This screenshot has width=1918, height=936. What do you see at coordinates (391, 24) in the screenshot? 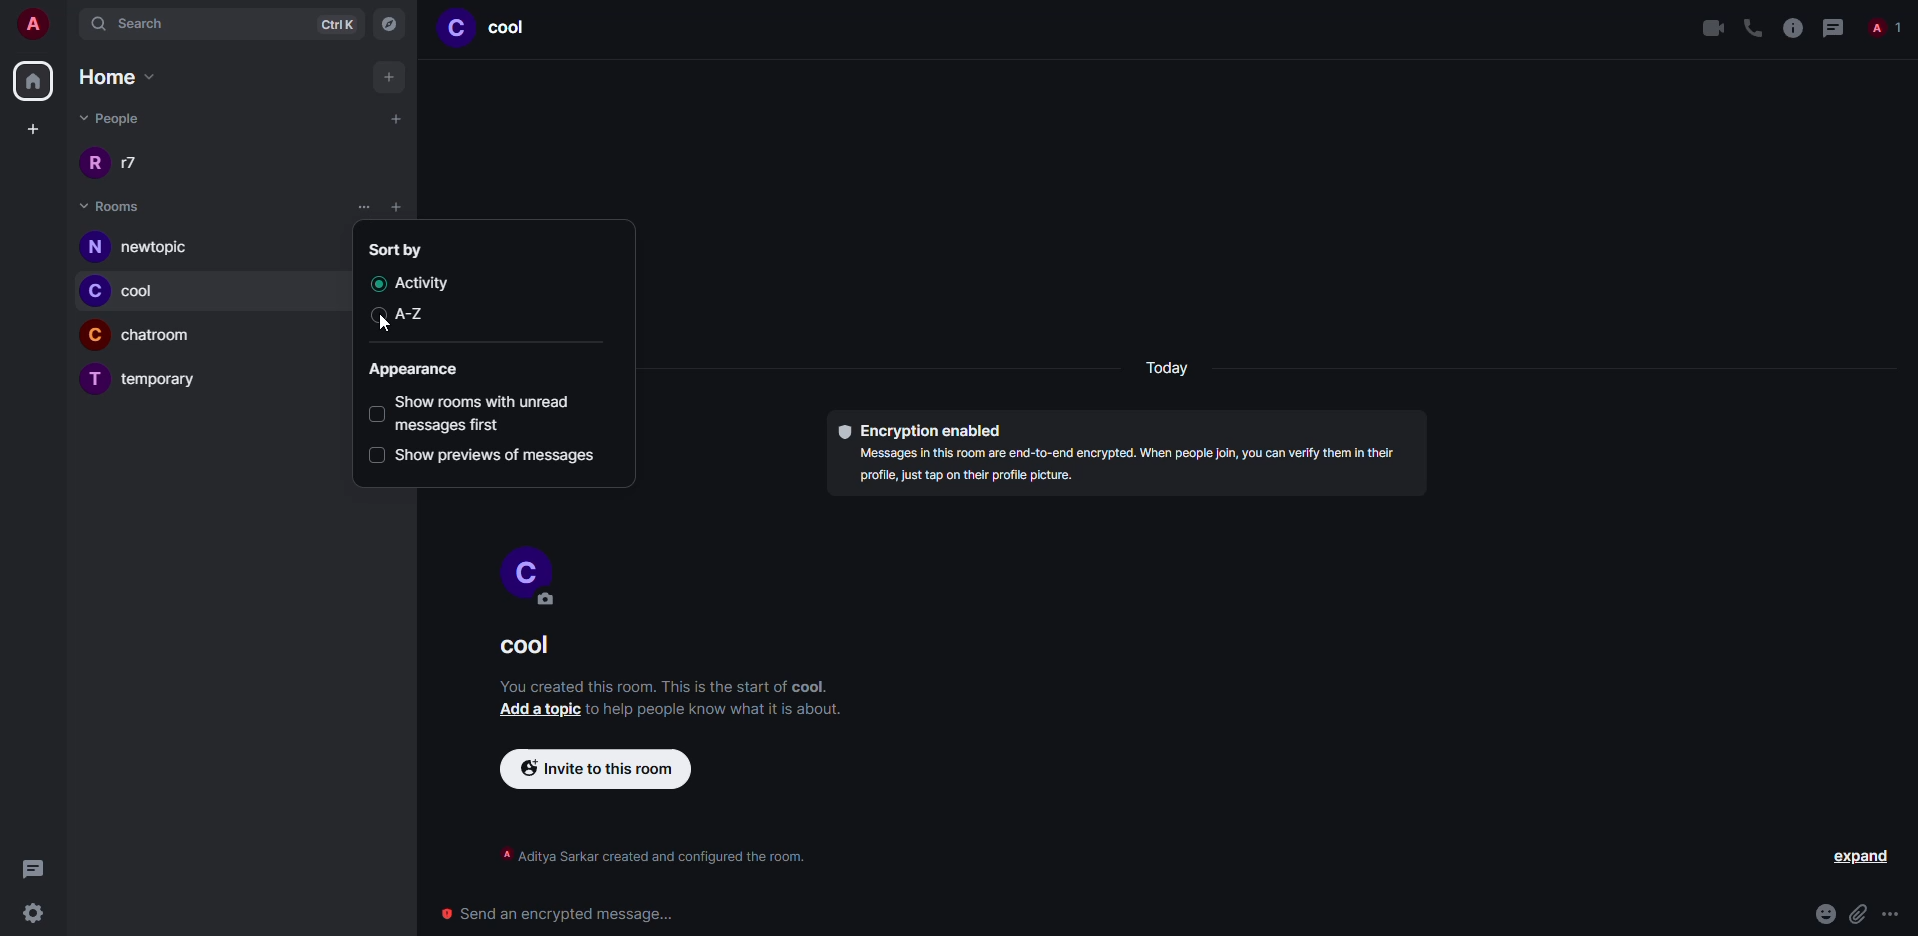
I see `navigator` at bounding box center [391, 24].